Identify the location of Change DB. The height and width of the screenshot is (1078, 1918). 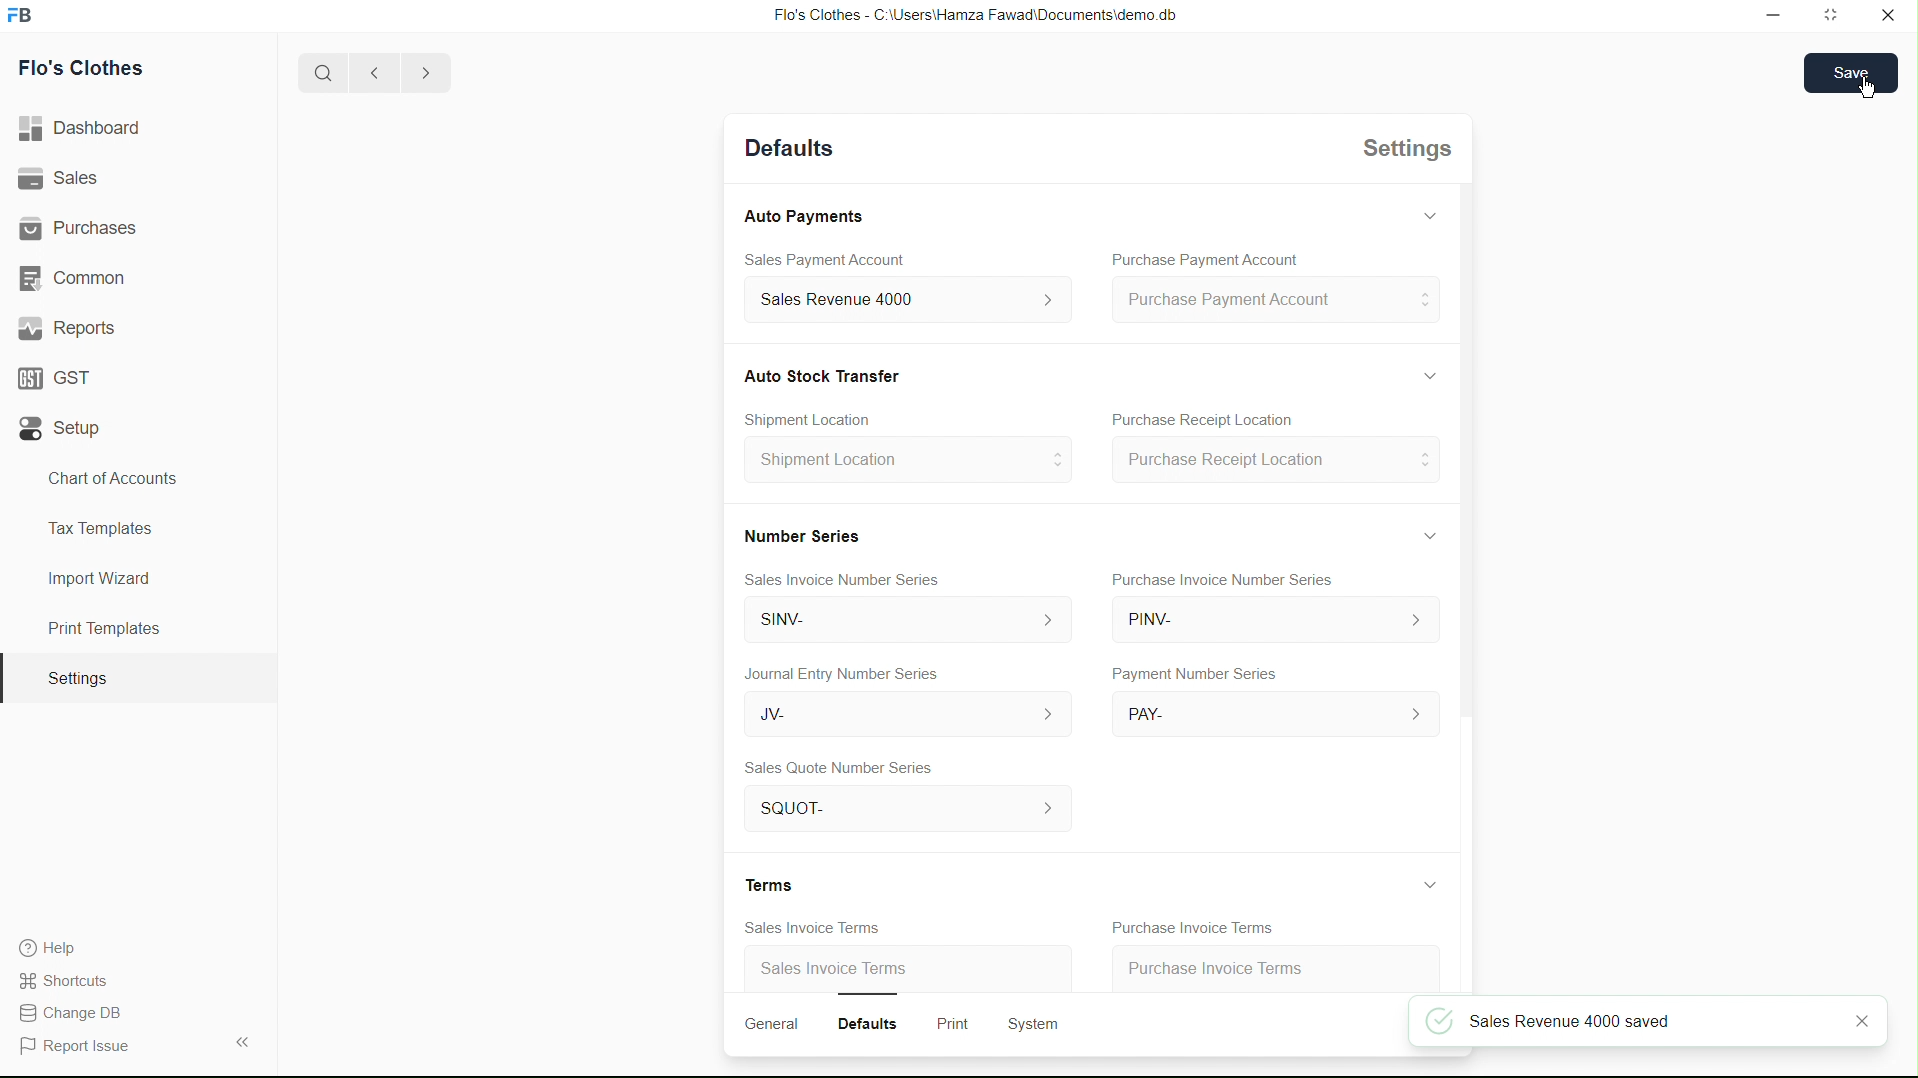
(77, 1014).